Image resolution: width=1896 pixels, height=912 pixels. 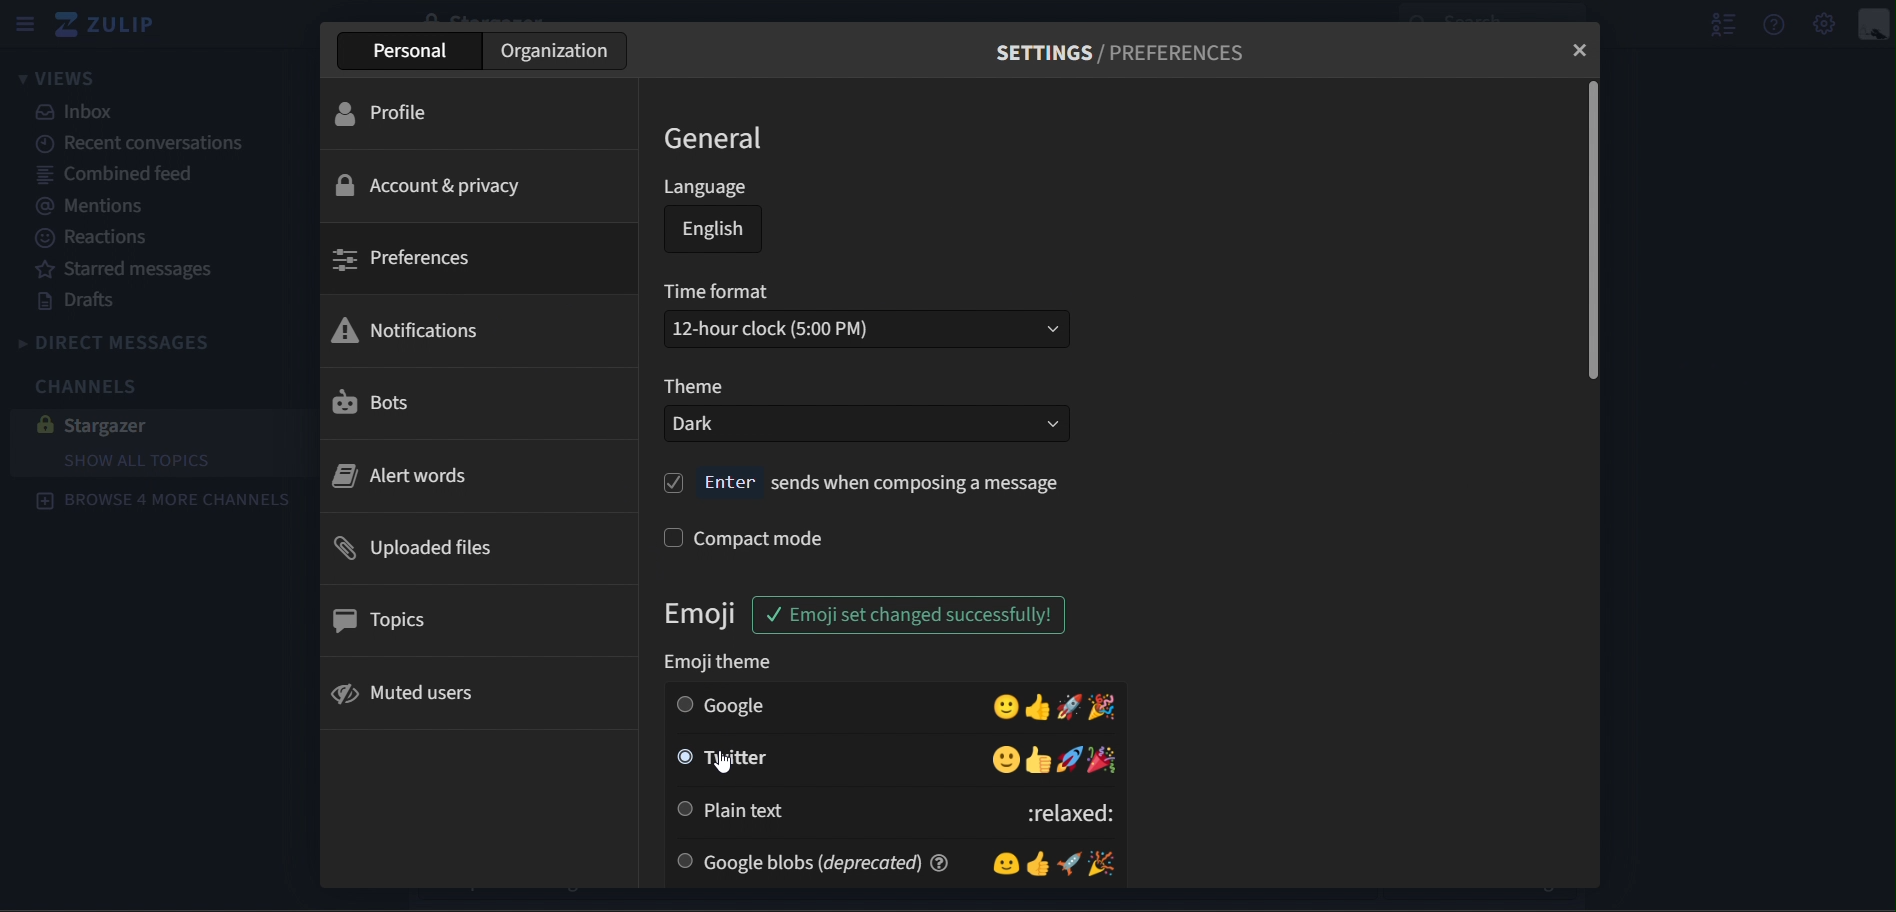 What do you see at coordinates (404, 259) in the screenshot?
I see `preferences` at bounding box center [404, 259].